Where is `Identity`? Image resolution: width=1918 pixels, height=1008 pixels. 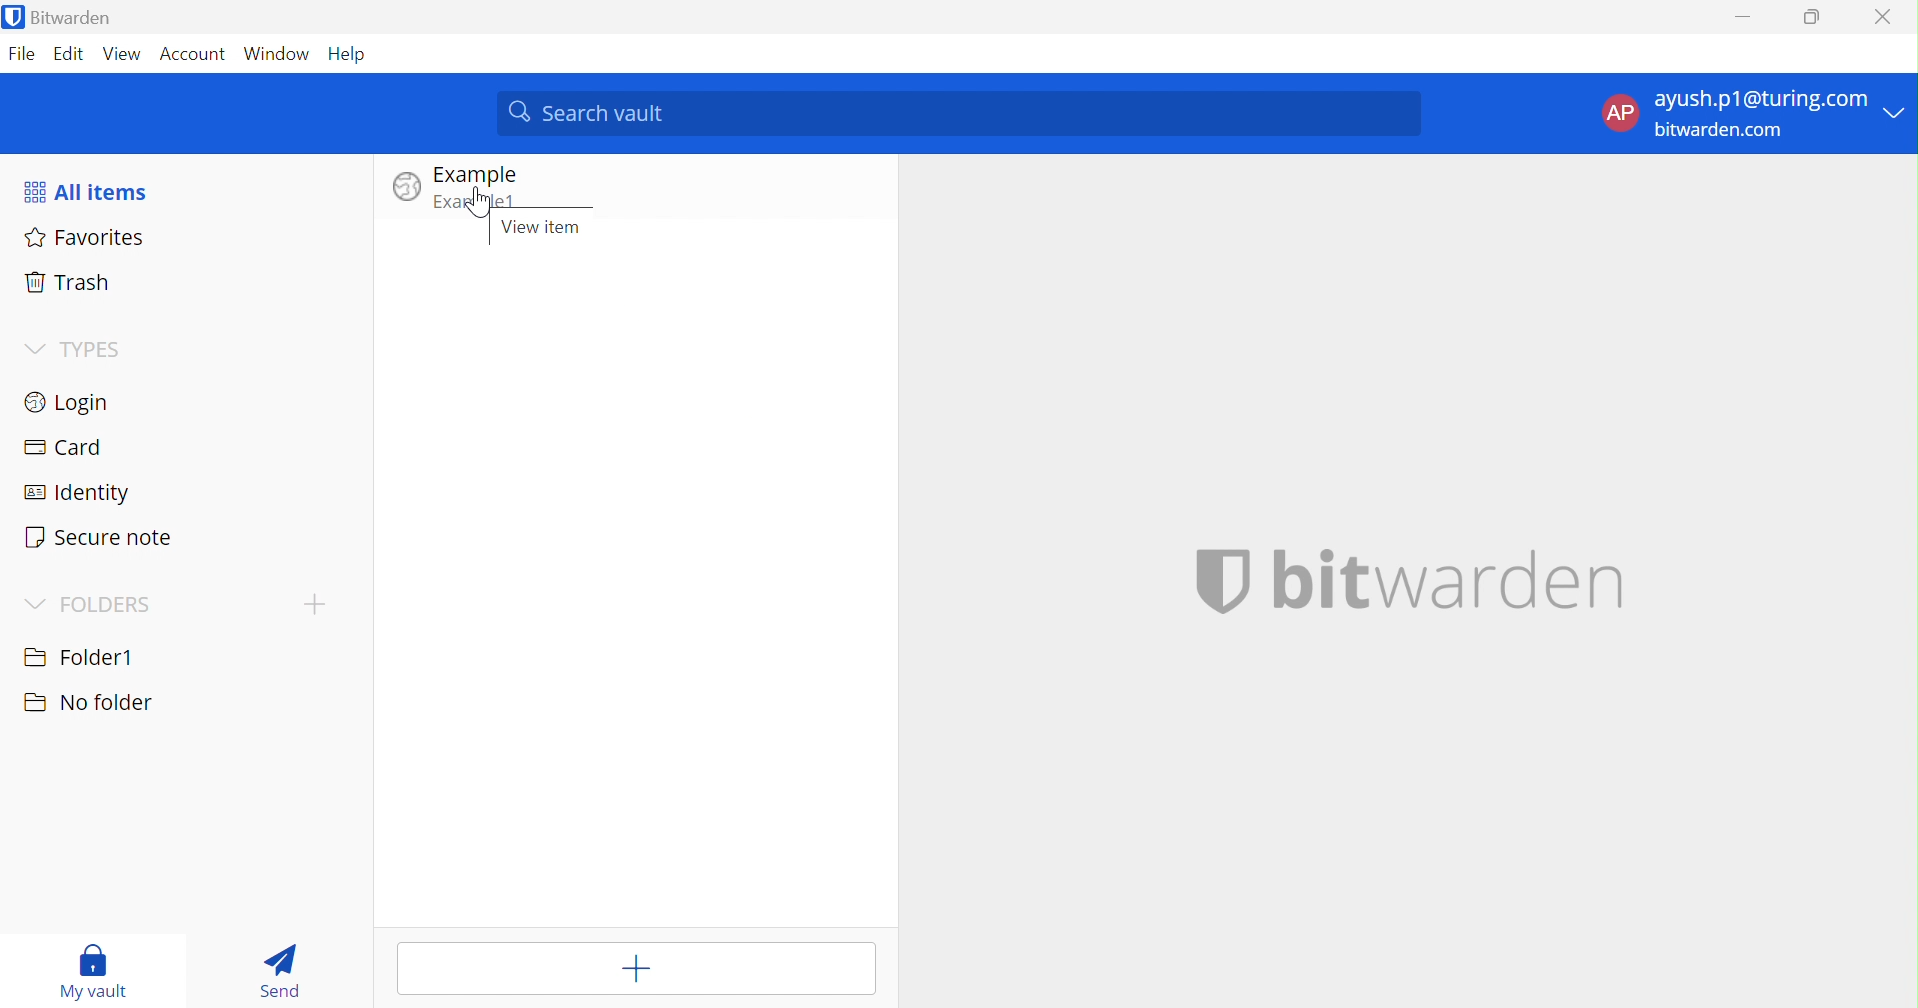
Identity is located at coordinates (79, 494).